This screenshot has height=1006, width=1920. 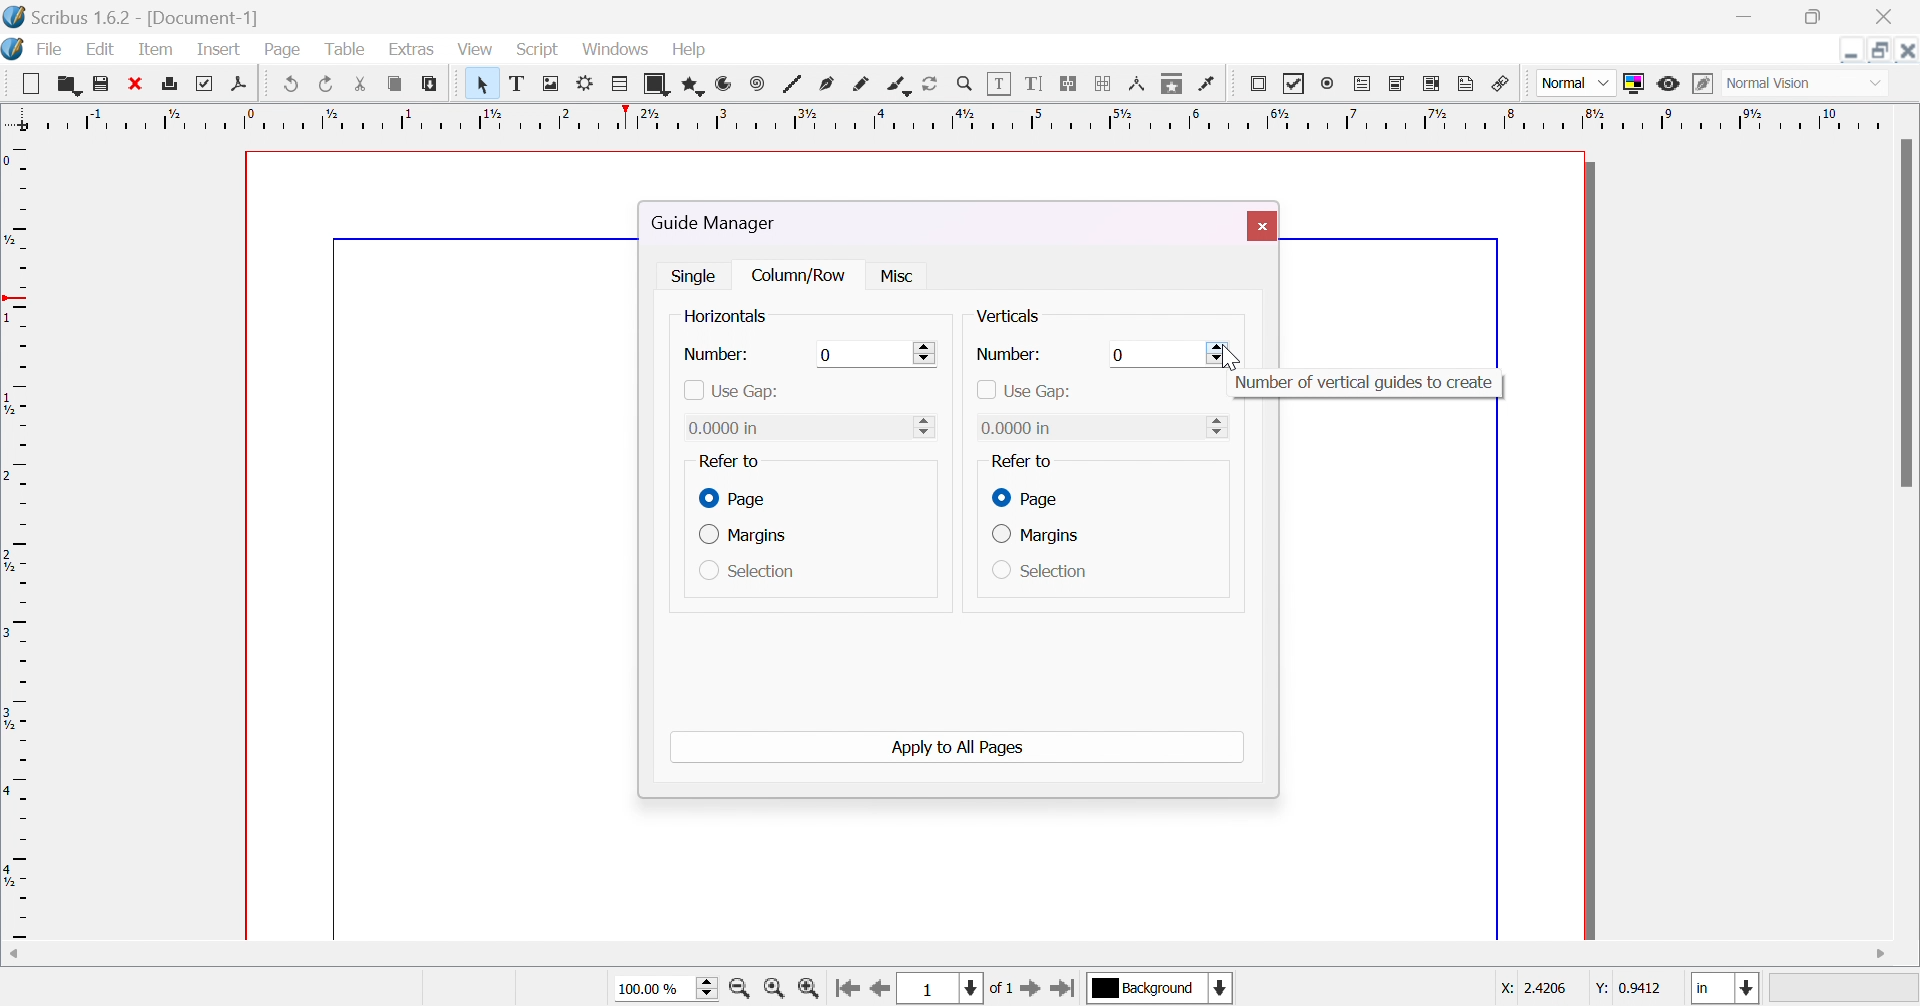 What do you see at coordinates (1119, 356) in the screenshot?
I see `` at bounding box center [1119, 356].